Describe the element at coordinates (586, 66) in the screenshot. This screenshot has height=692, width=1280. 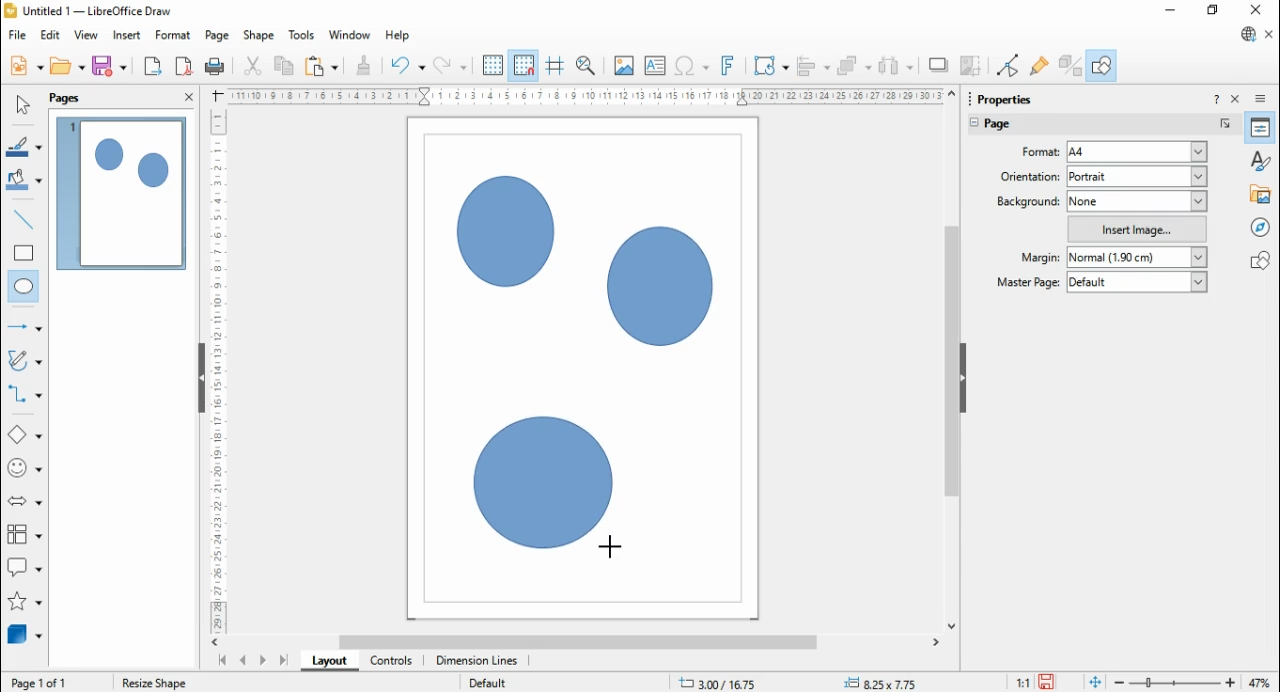
I see `zoom and pan` at that location.